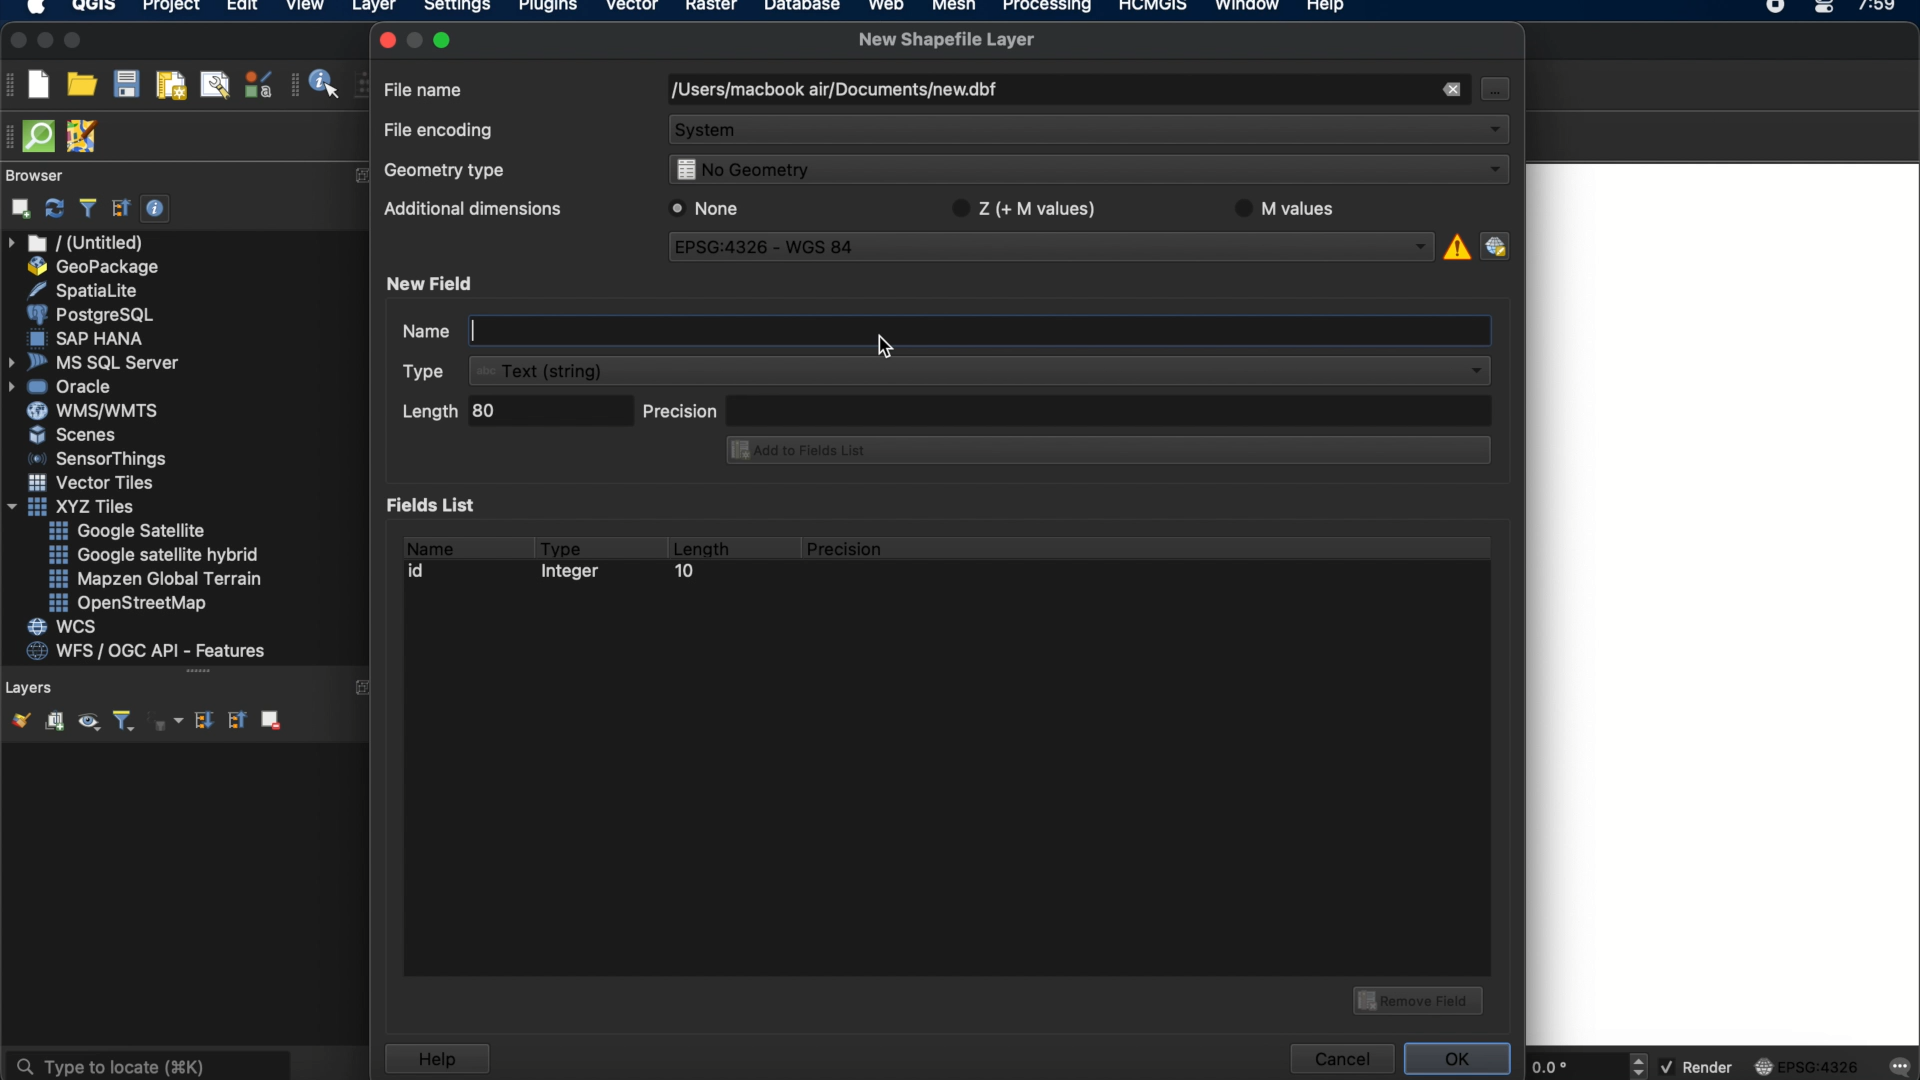  Describe the element at coordinates (1879, 12) in the screenshot. I see `time` at that location.